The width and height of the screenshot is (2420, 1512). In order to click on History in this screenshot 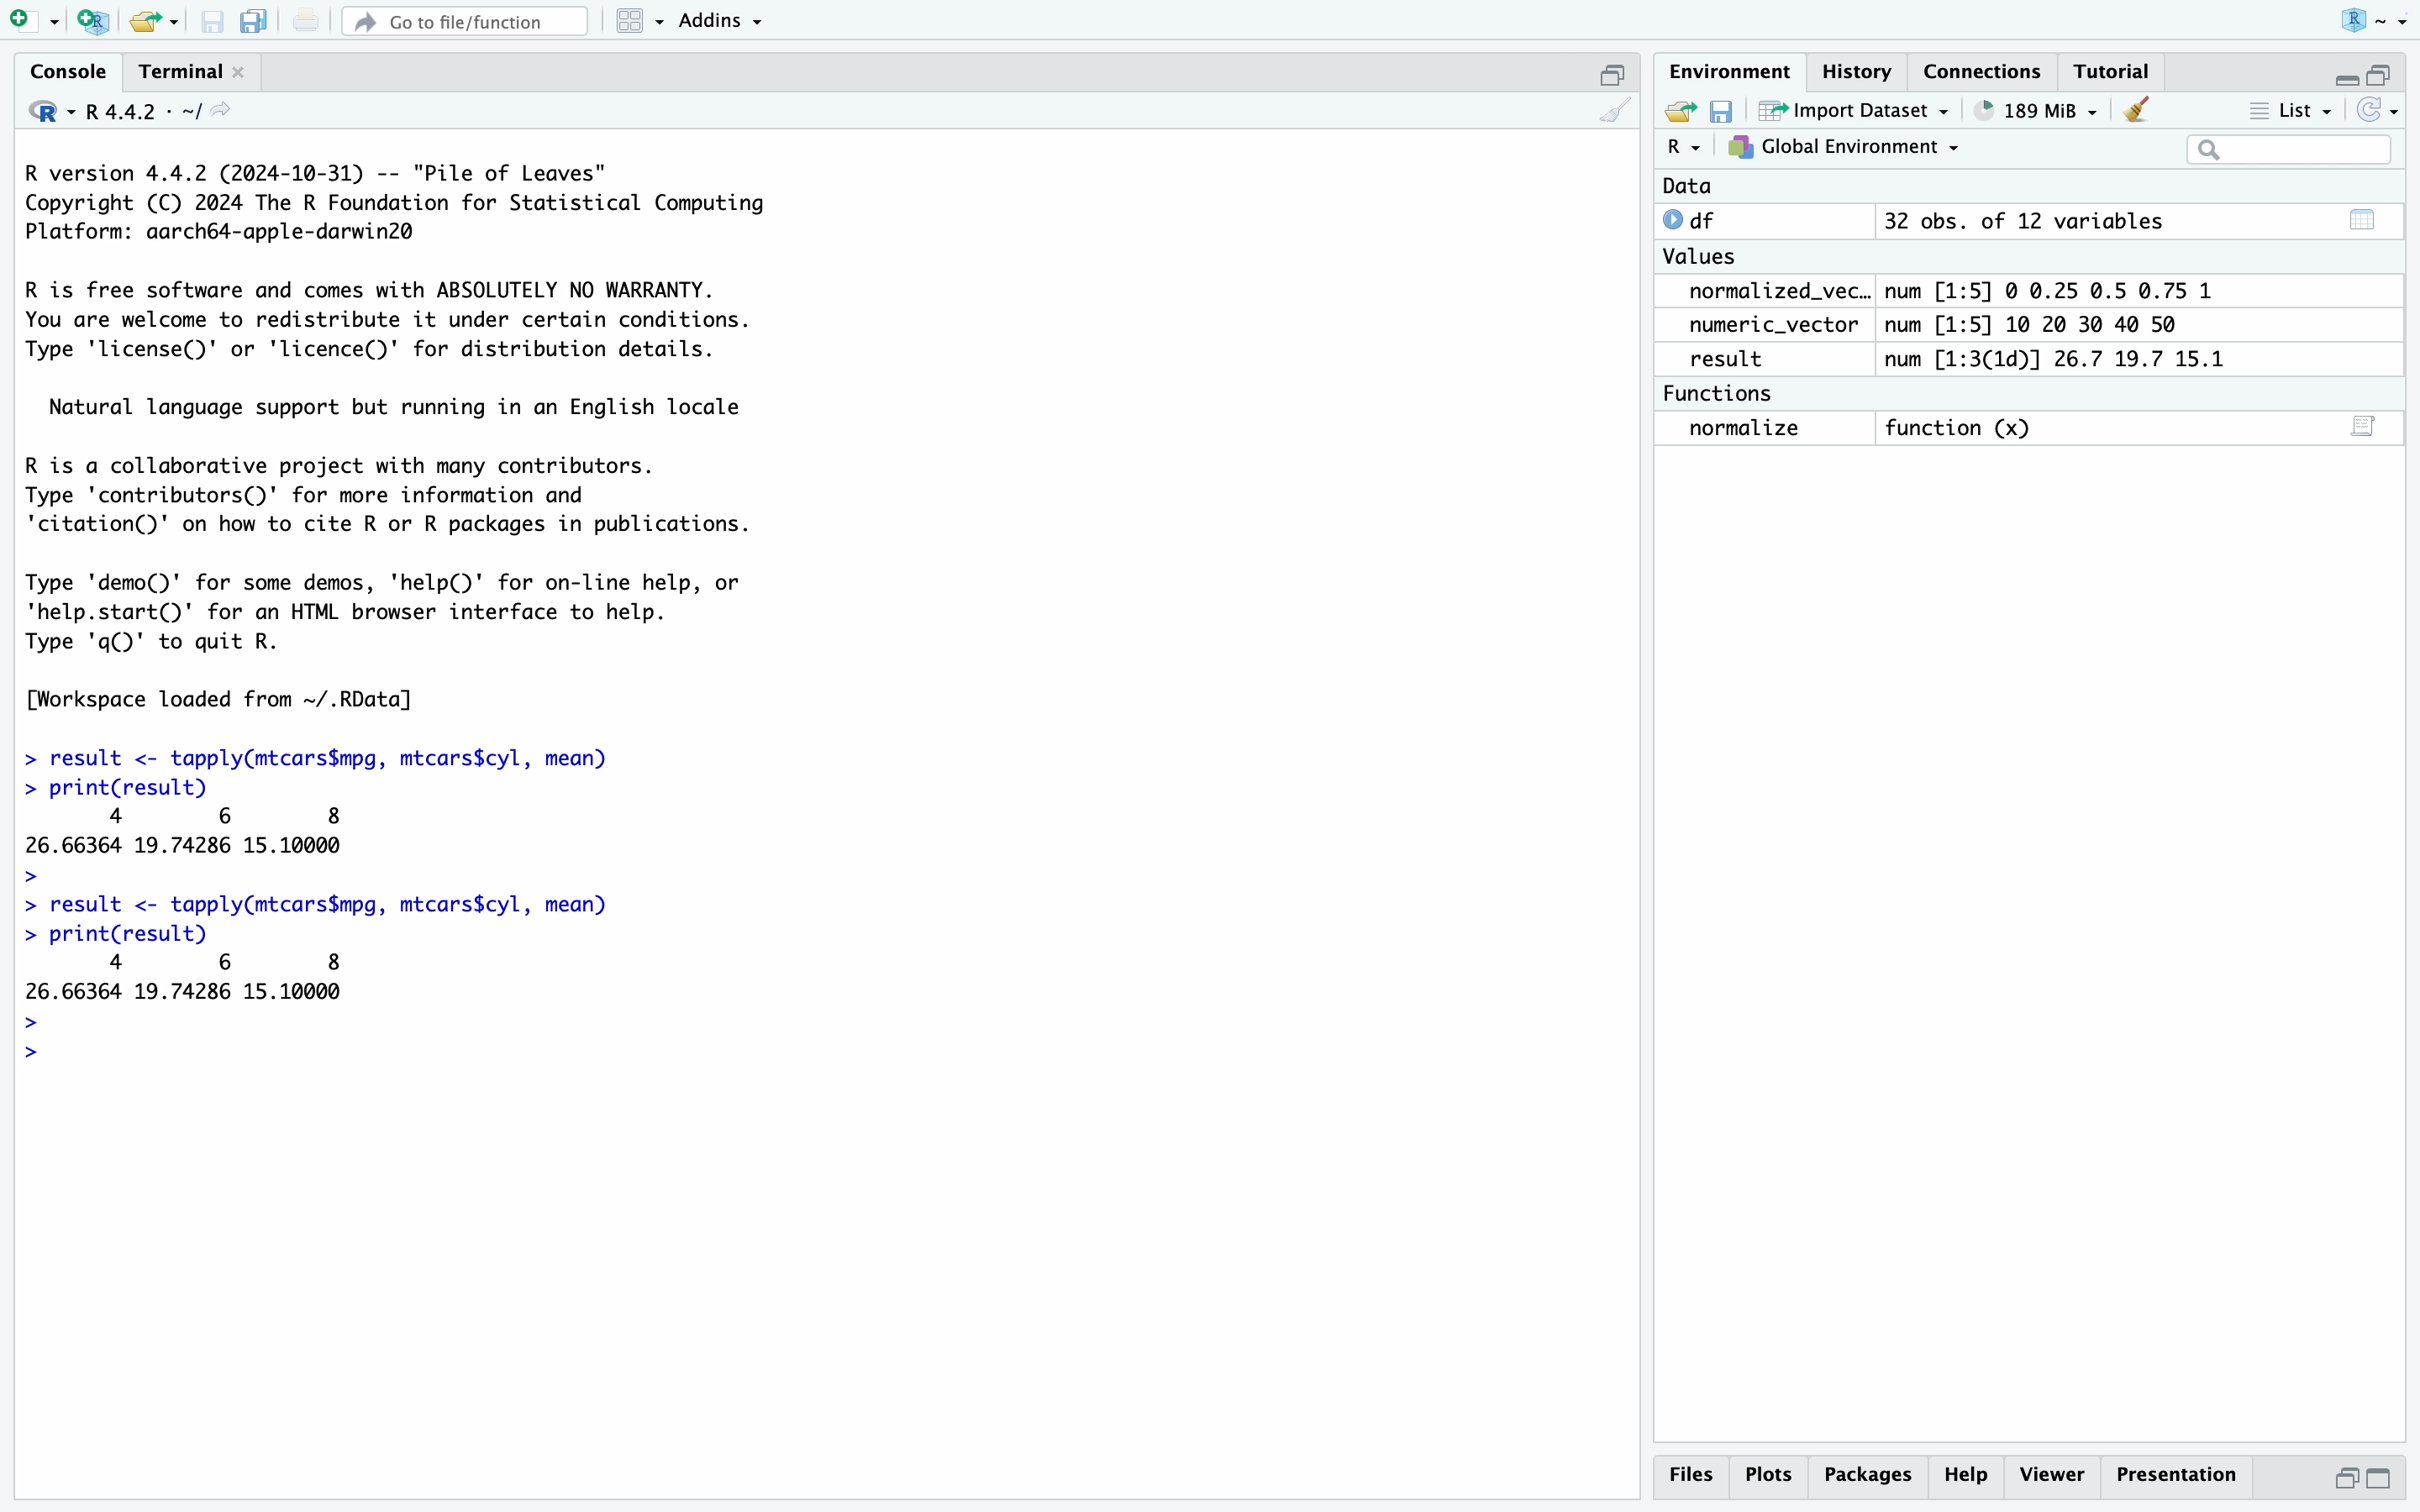, I will do `click(1859, 70)`.